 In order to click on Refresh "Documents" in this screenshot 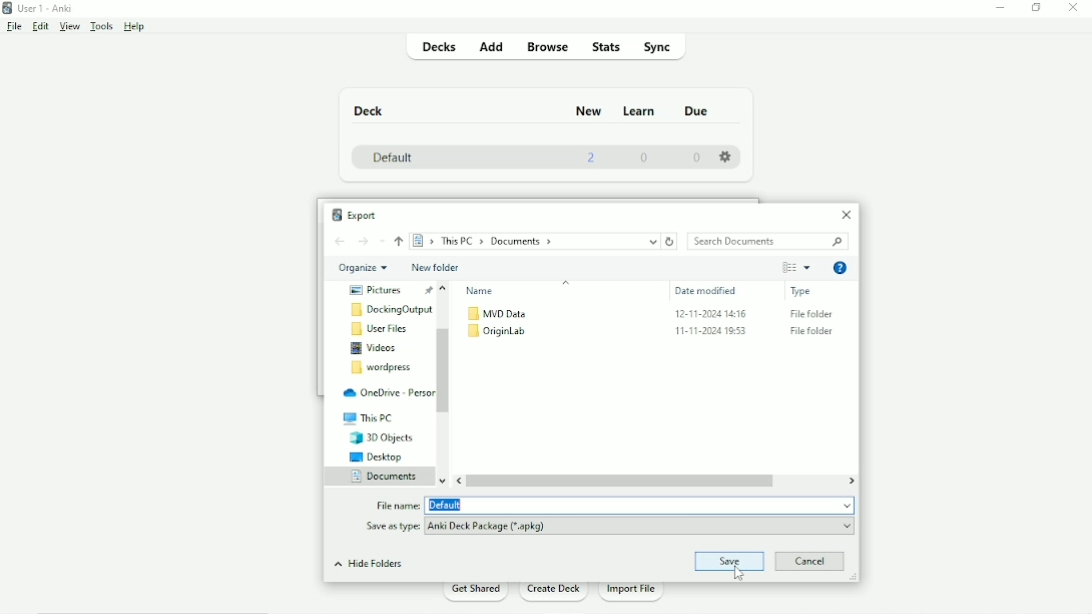, I will do `click(673, 242)`.